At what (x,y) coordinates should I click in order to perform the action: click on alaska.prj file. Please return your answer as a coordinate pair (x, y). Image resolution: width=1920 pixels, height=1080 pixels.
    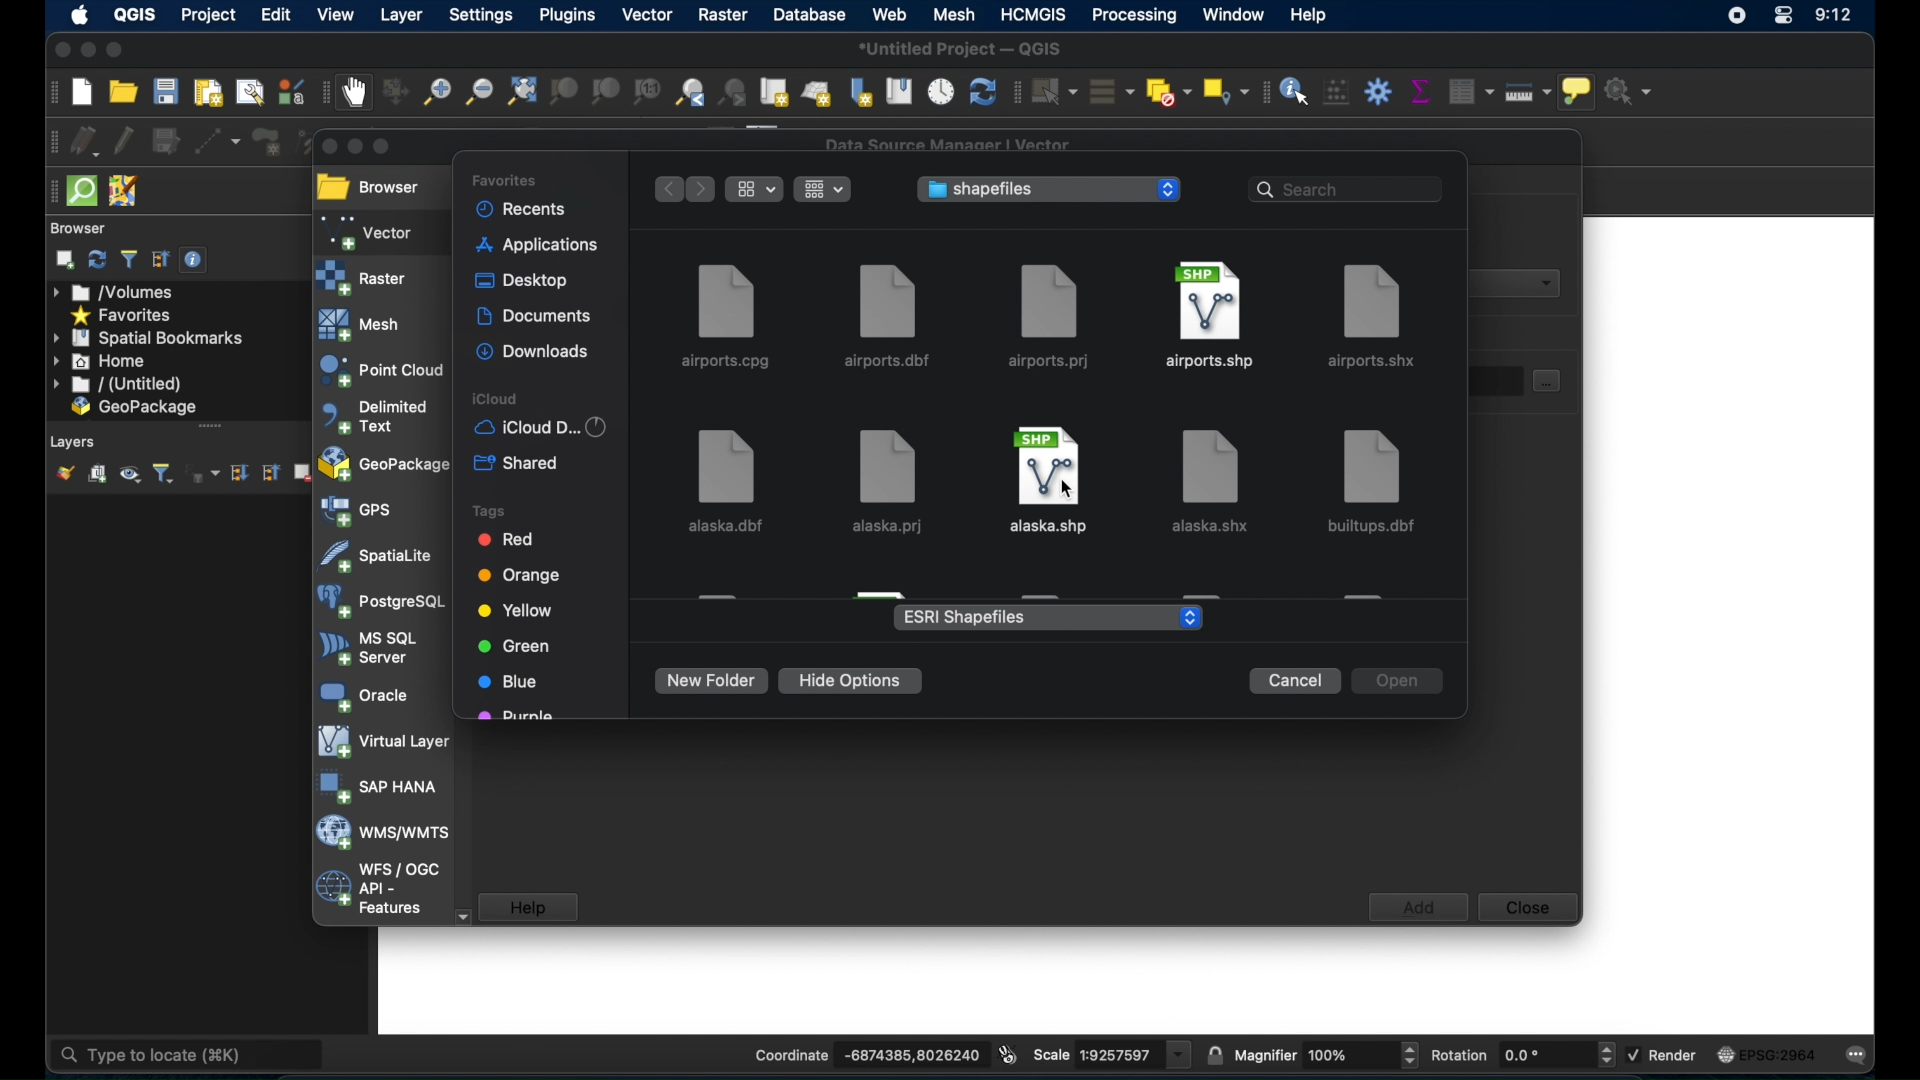
    Looking at the image, I should click on (890, 480).